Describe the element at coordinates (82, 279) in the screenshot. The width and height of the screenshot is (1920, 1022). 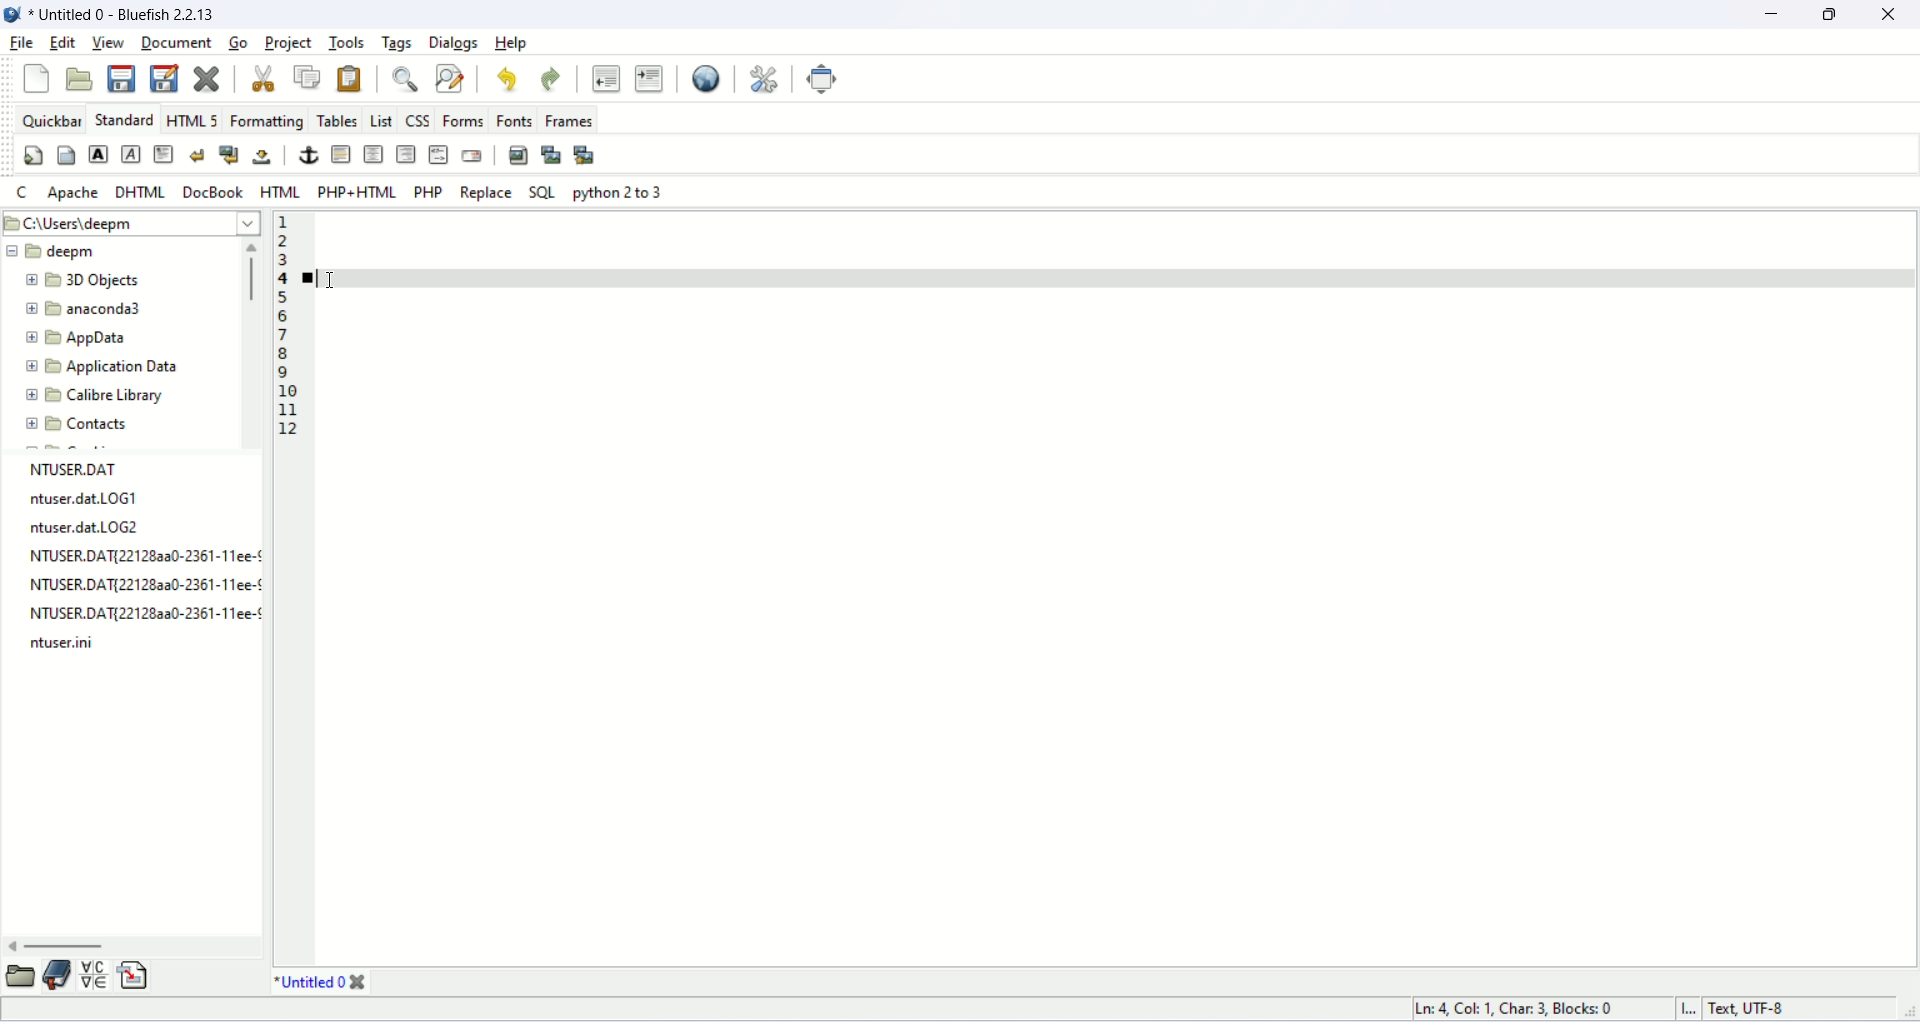
I see `3D object` at that location.